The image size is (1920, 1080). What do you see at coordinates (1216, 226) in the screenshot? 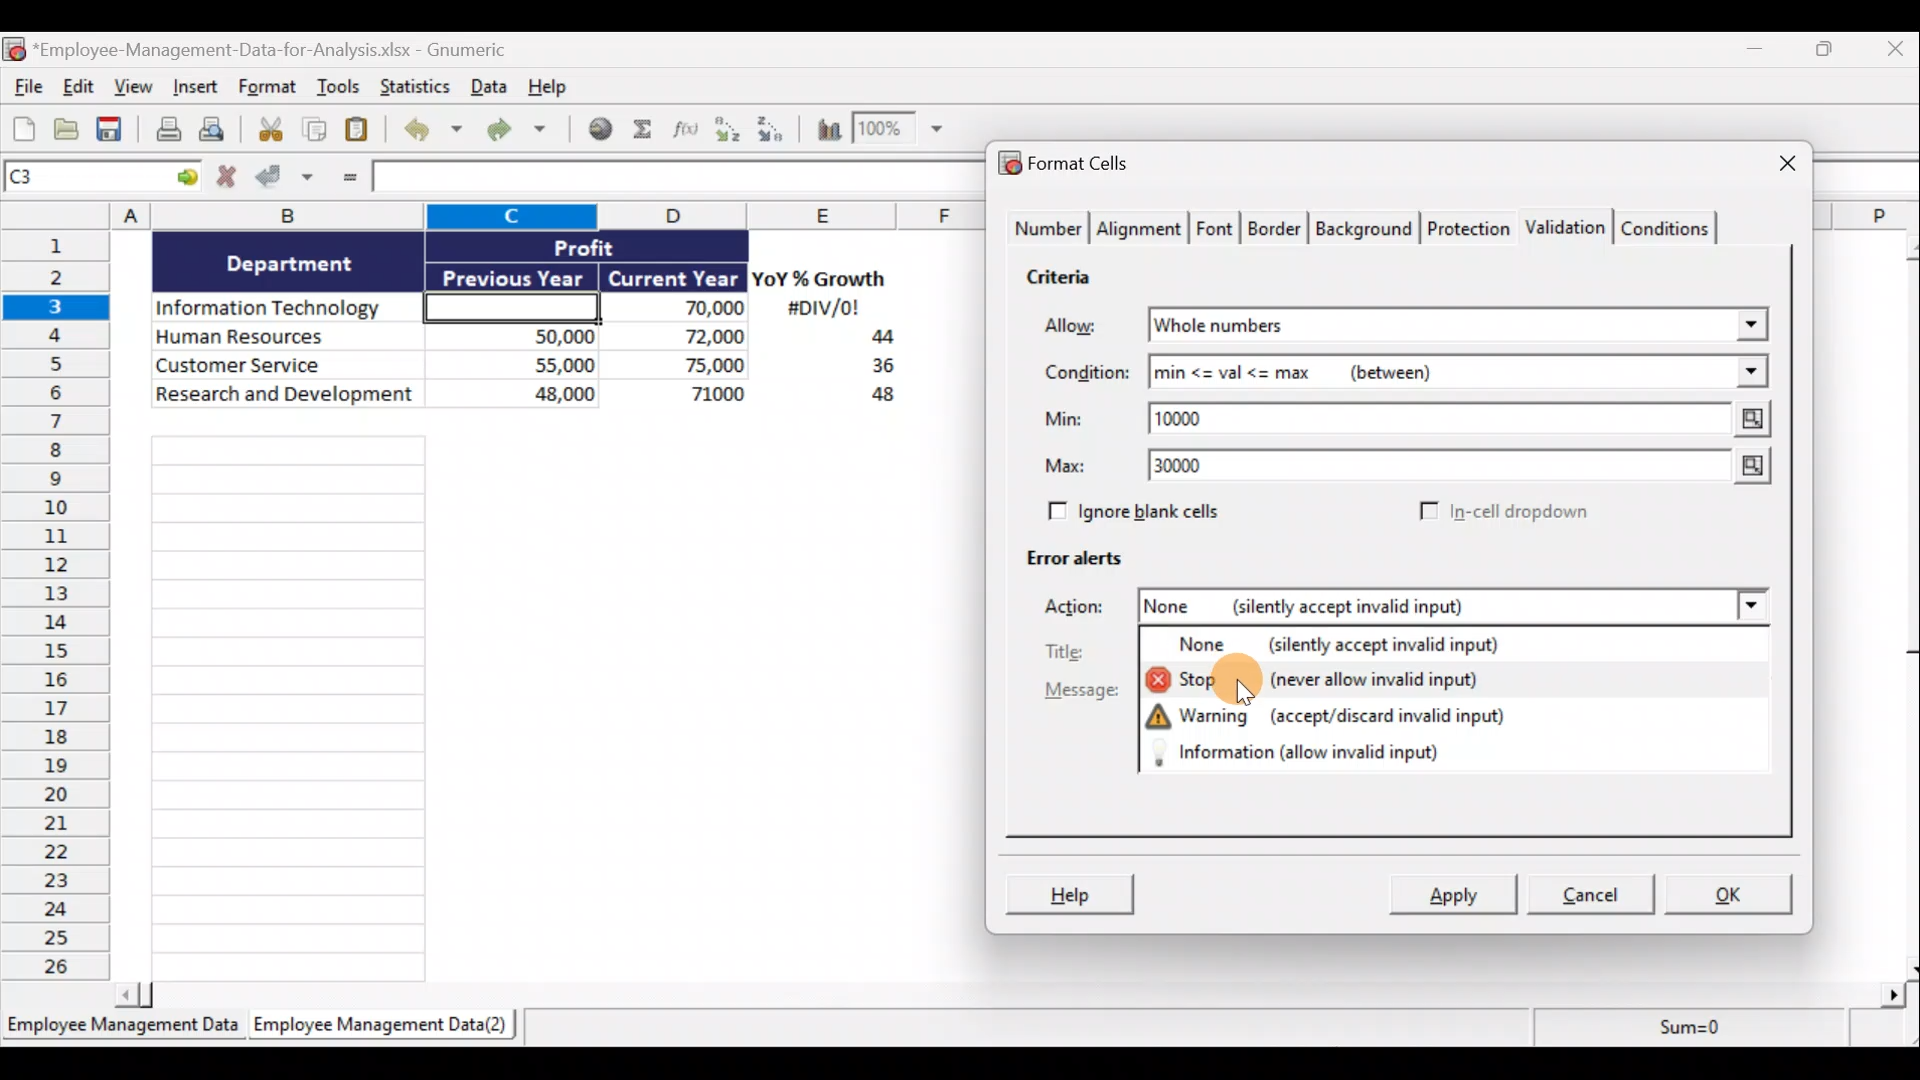
I see `Font` at bounding box center [1216, 226].